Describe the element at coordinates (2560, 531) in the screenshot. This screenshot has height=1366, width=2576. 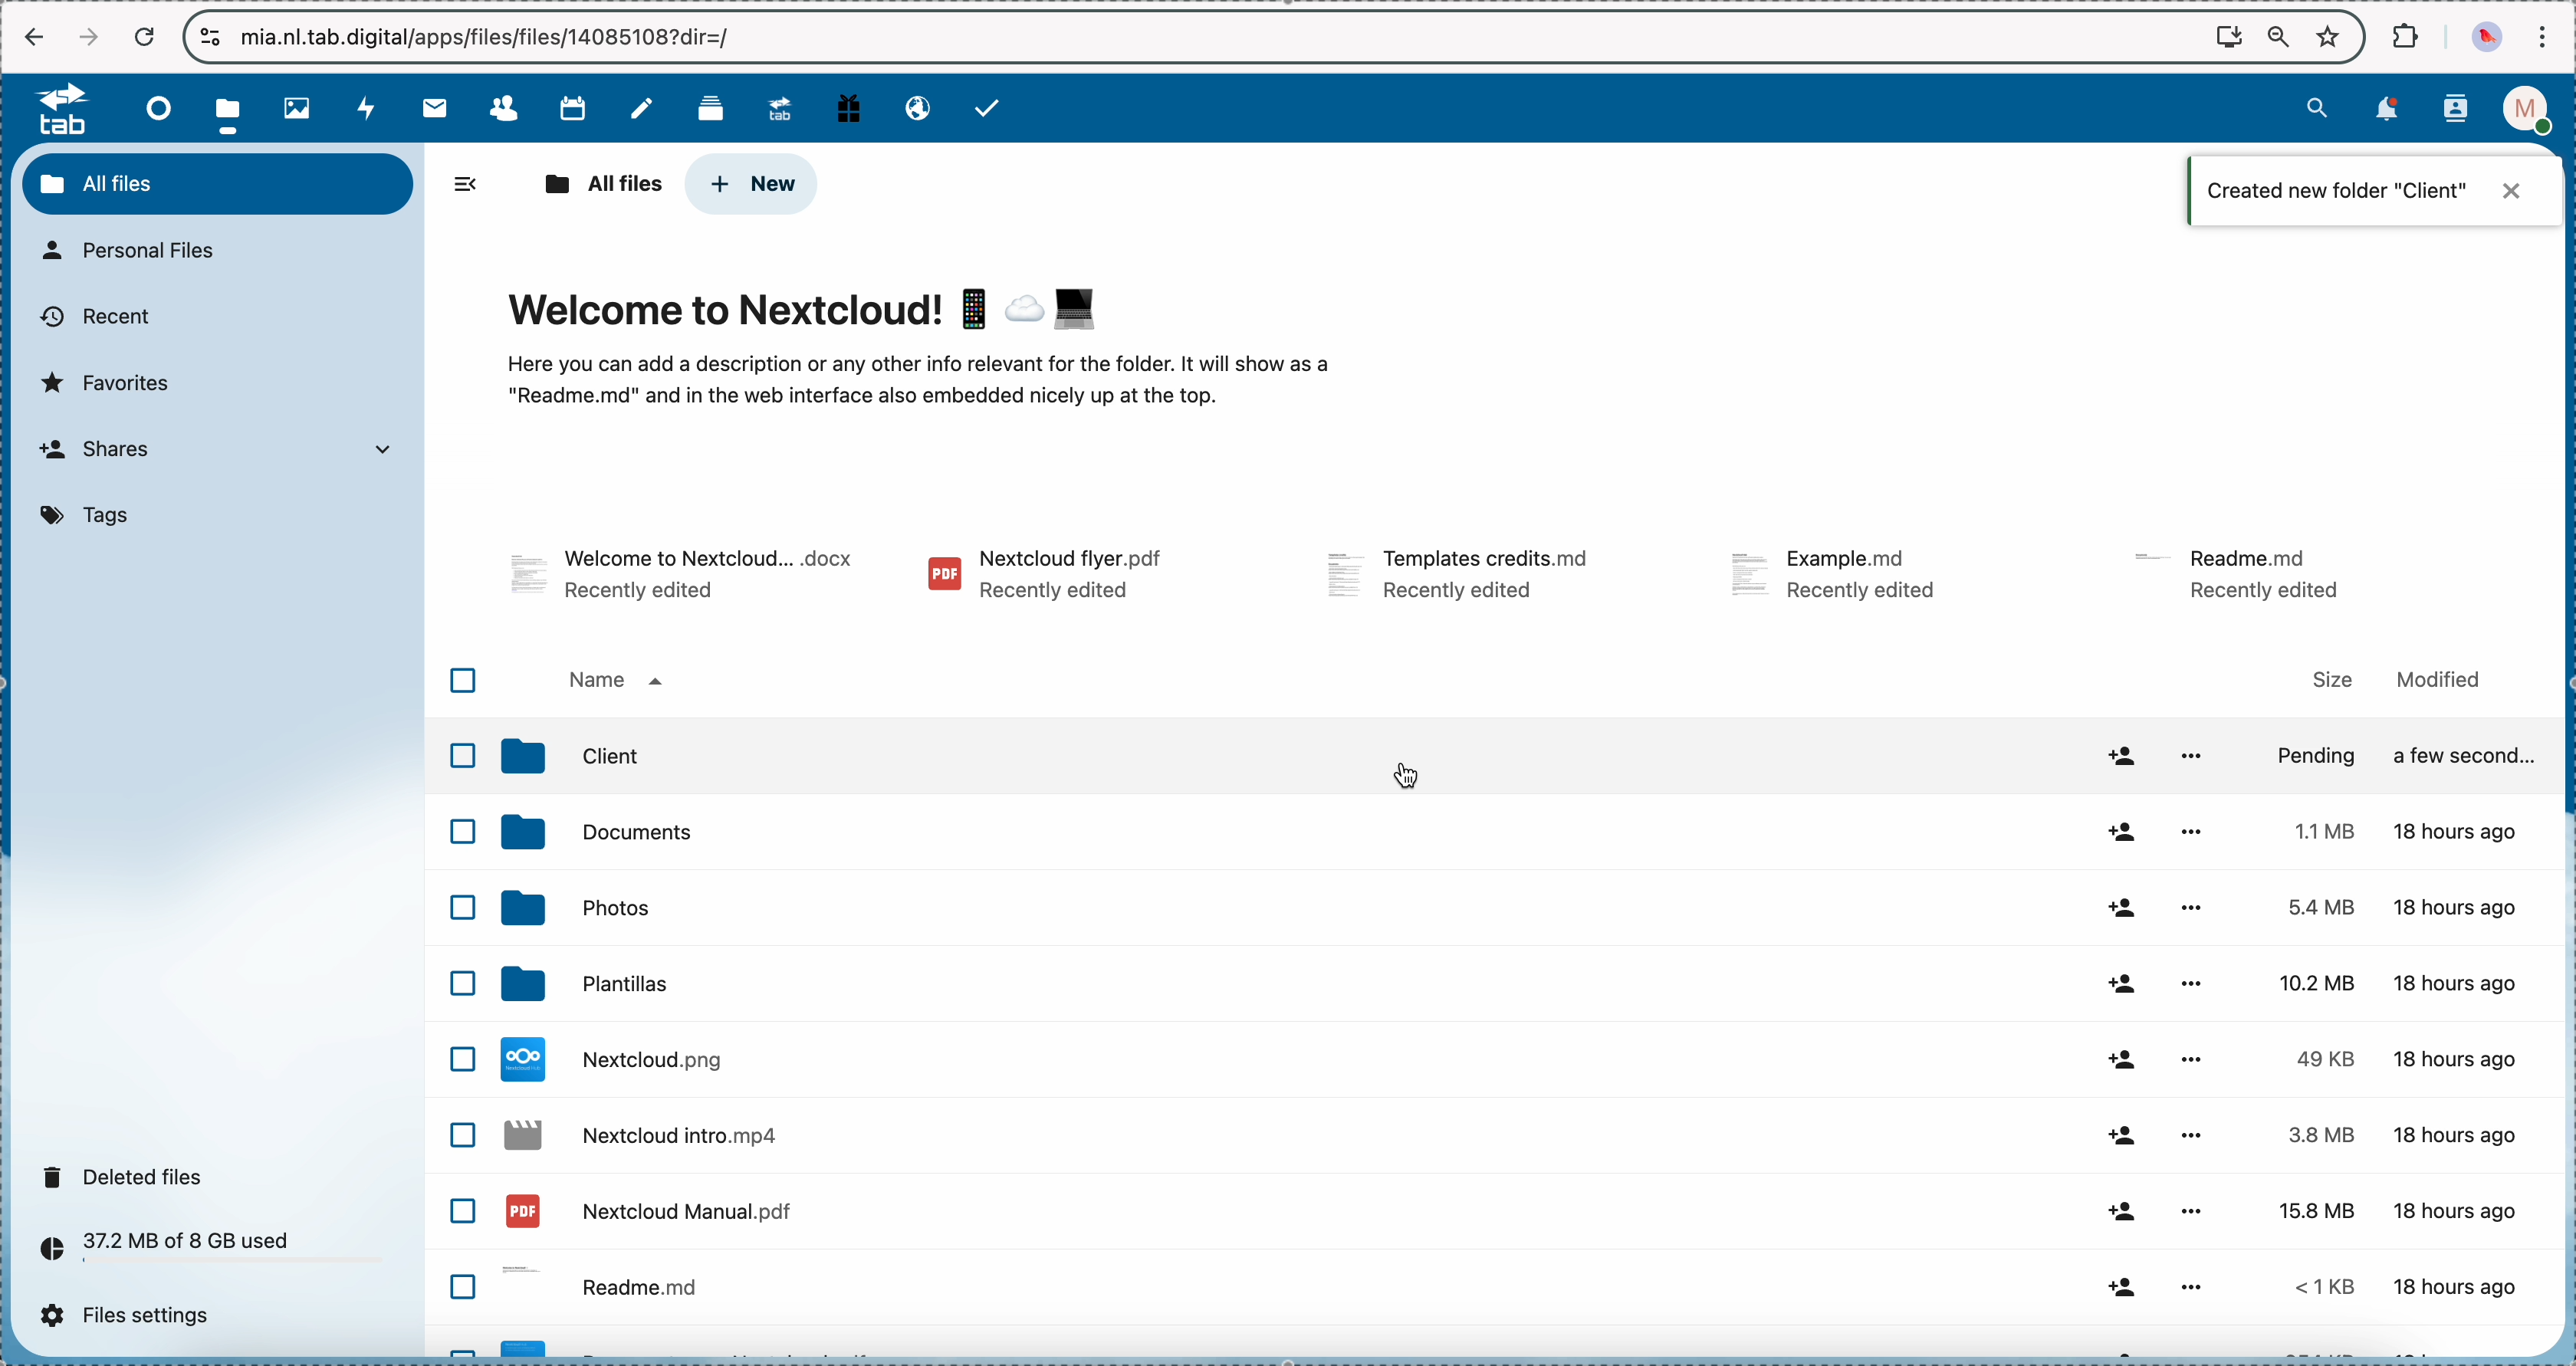
I see `scroll bar` at that location.